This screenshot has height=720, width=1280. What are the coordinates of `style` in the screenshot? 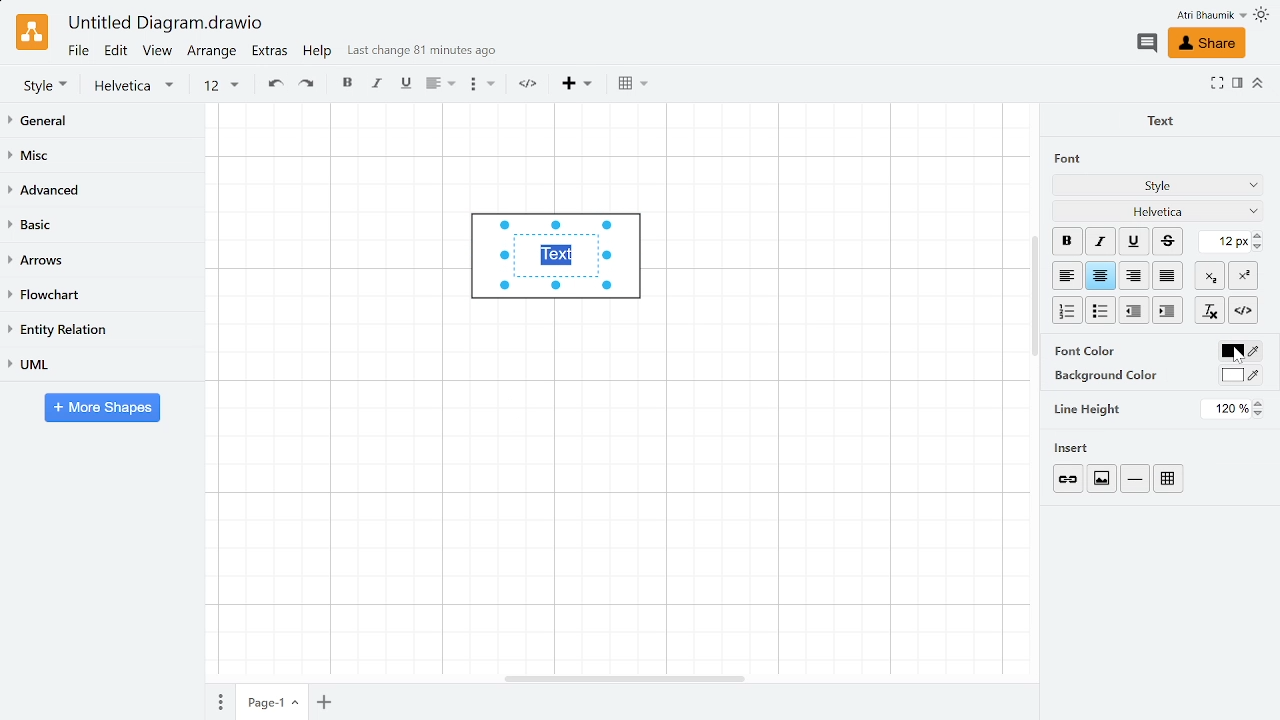 It's located at (45, 85).